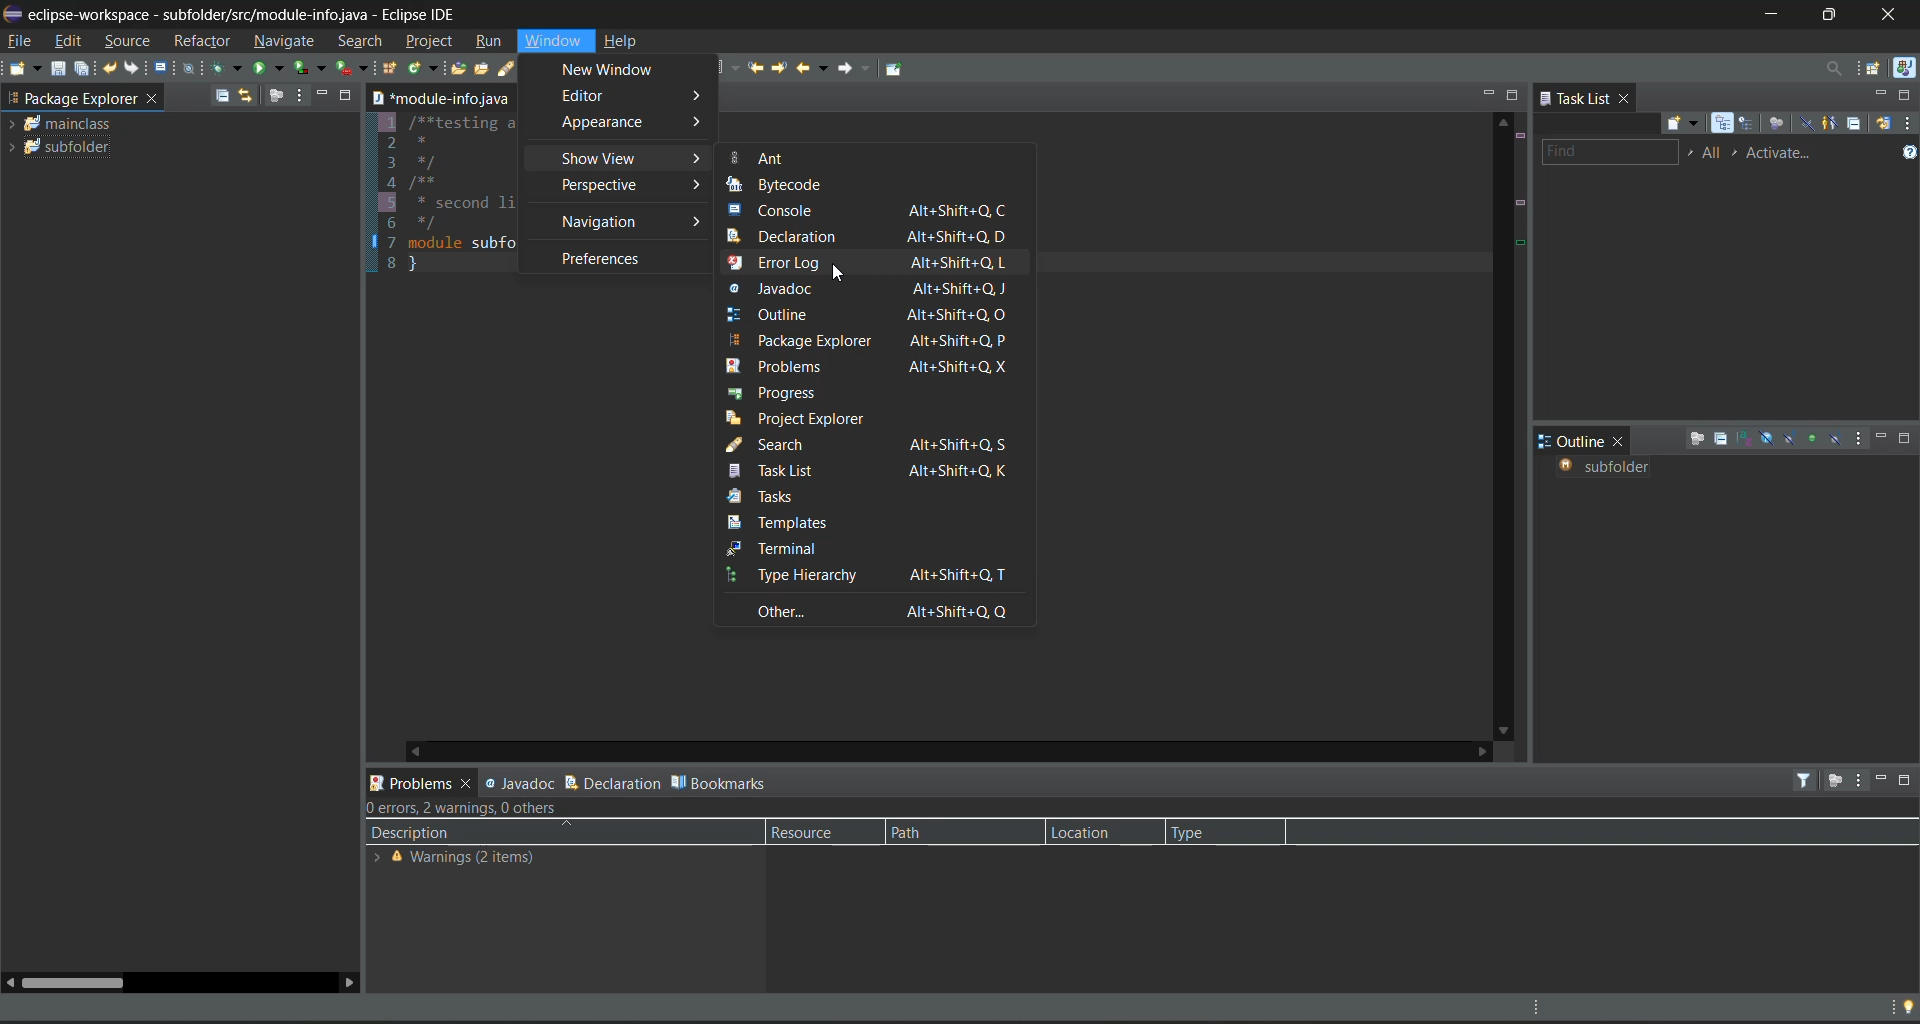 Image resolution: width=1920 pixels, height=1024 pixels. I want to click on focus on work week, so click(1779, 124).